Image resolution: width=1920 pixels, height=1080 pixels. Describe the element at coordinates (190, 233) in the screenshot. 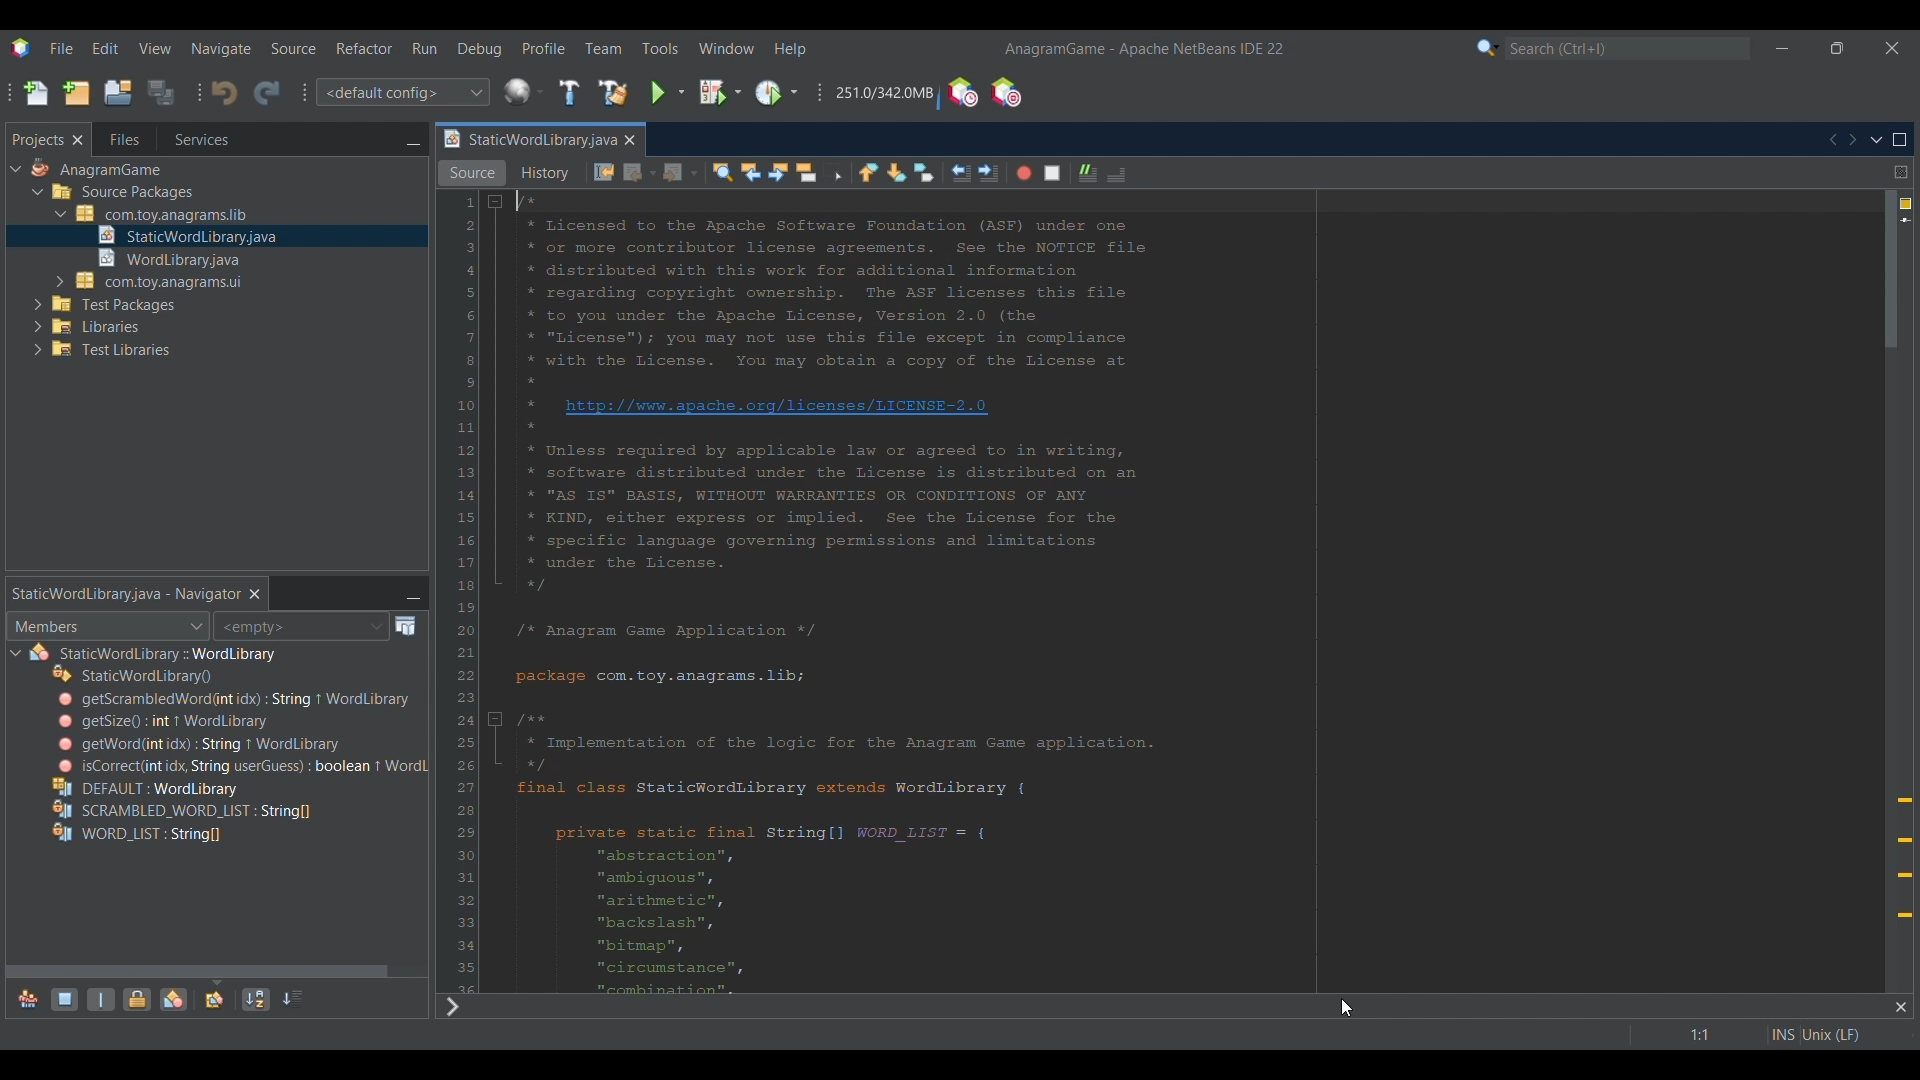

I see `` at that location.